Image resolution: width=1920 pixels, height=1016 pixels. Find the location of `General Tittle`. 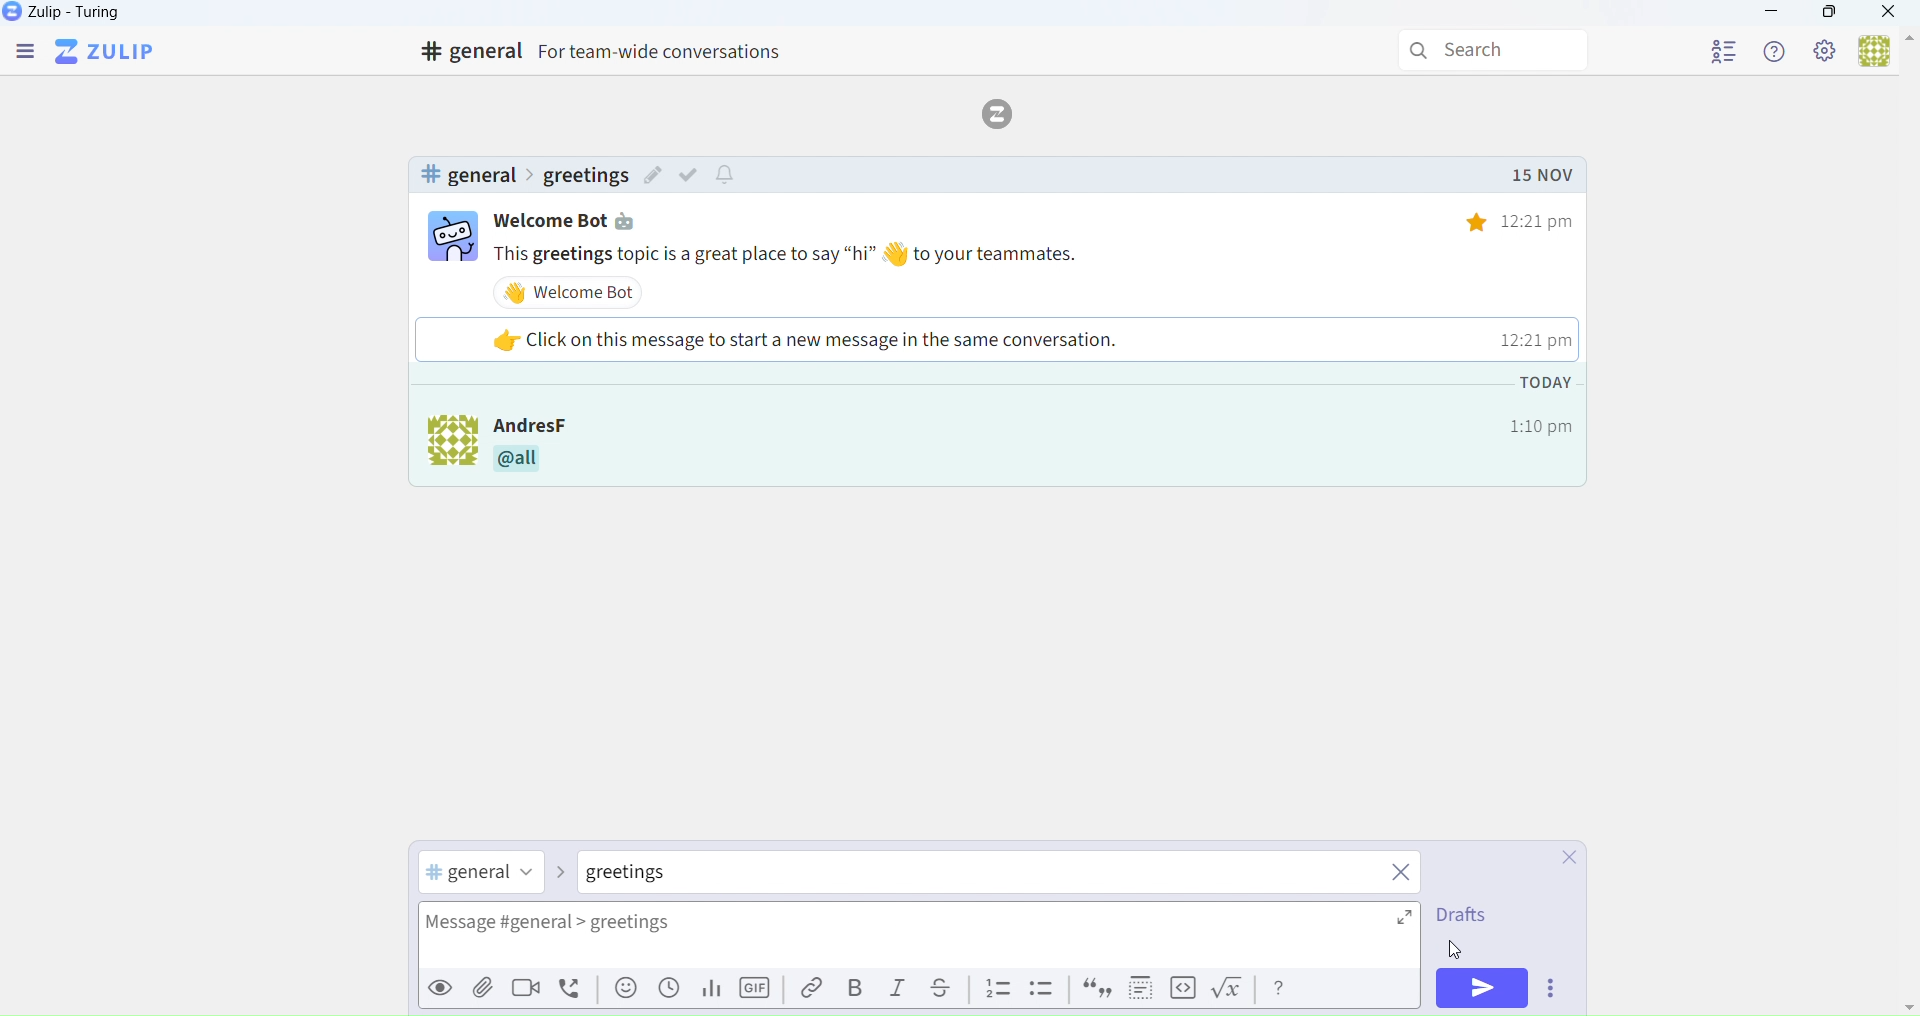

General Tittle is located at coordinates (609, 52).